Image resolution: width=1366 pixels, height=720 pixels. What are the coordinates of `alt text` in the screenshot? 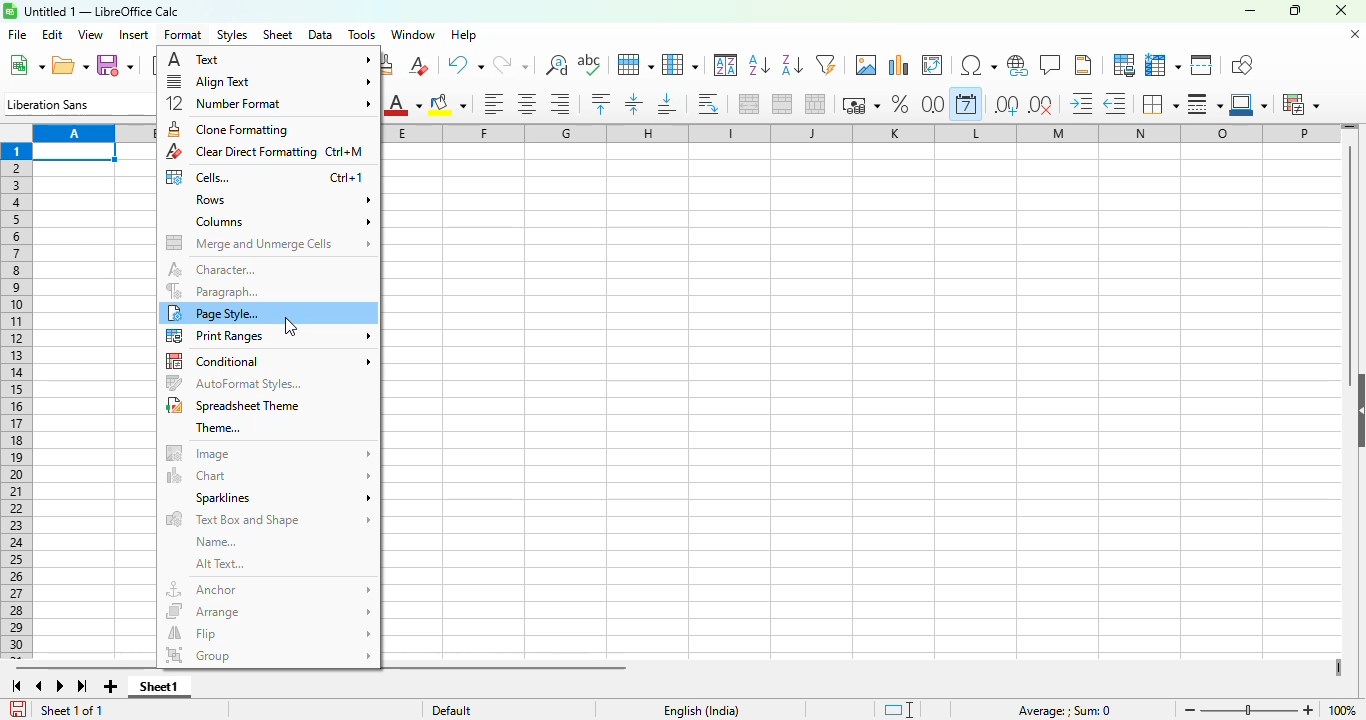 It's located at (220, 564).